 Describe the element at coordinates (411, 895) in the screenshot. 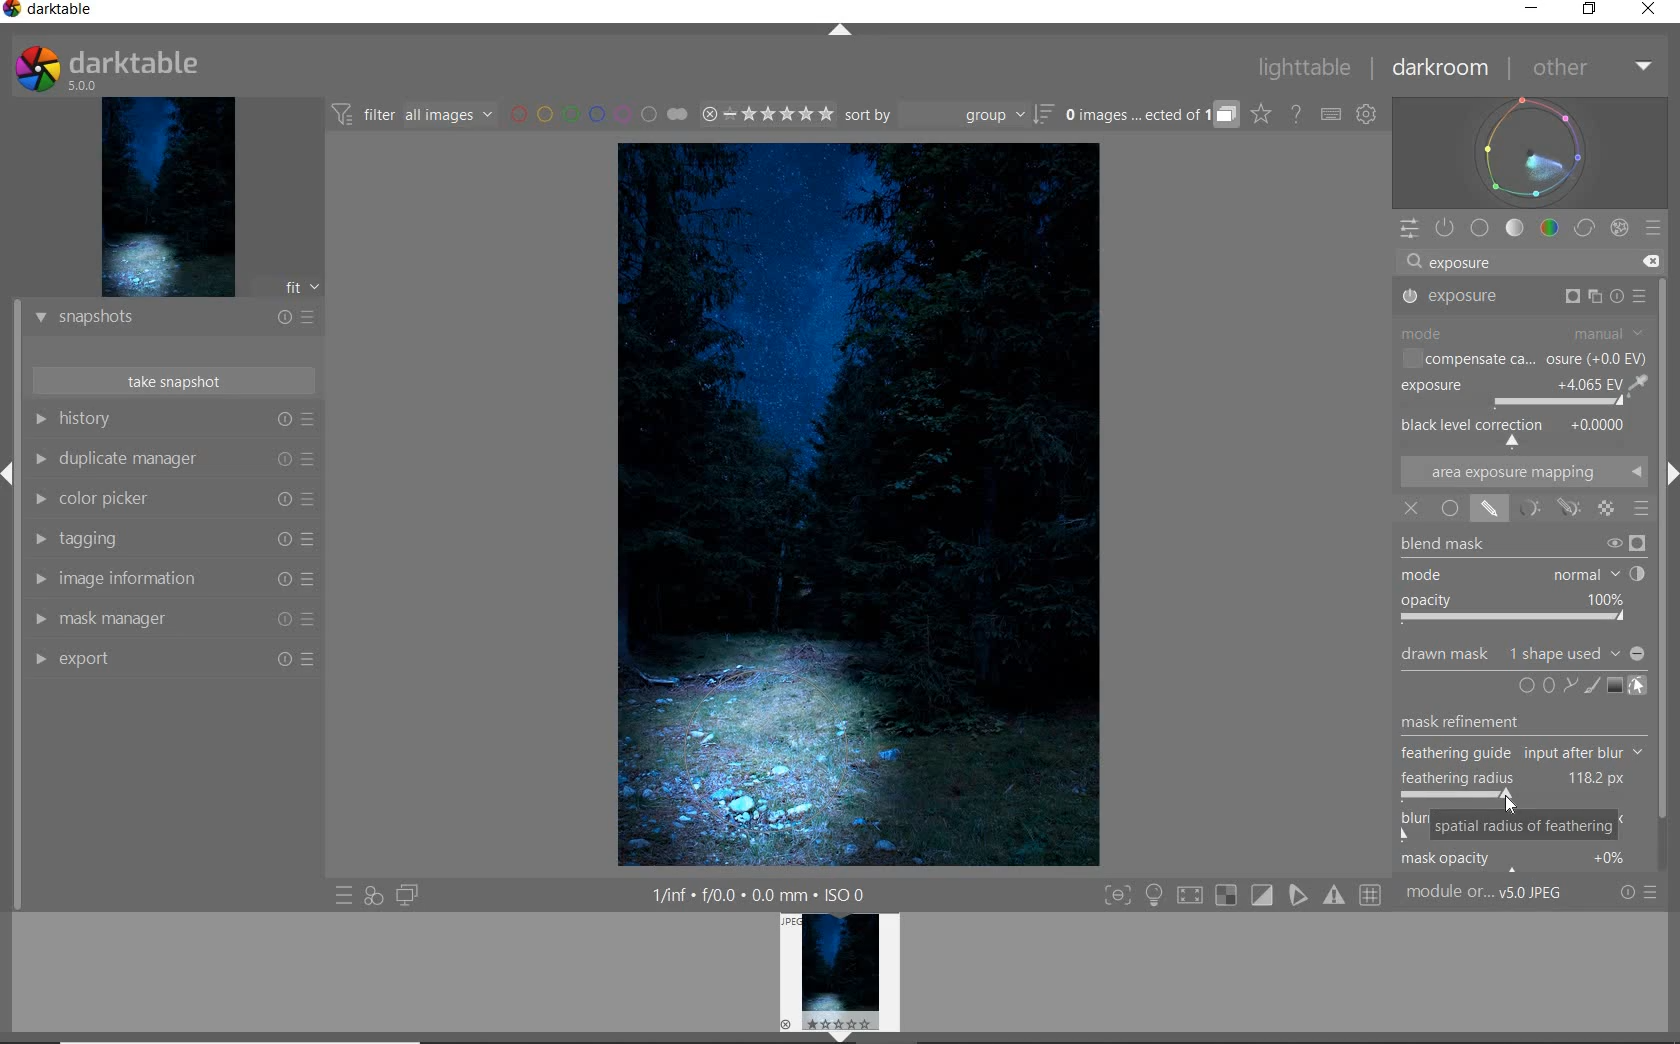

I see `DISPLAY A SECOND DARKROOM IMAGE WINDOW` at that location.